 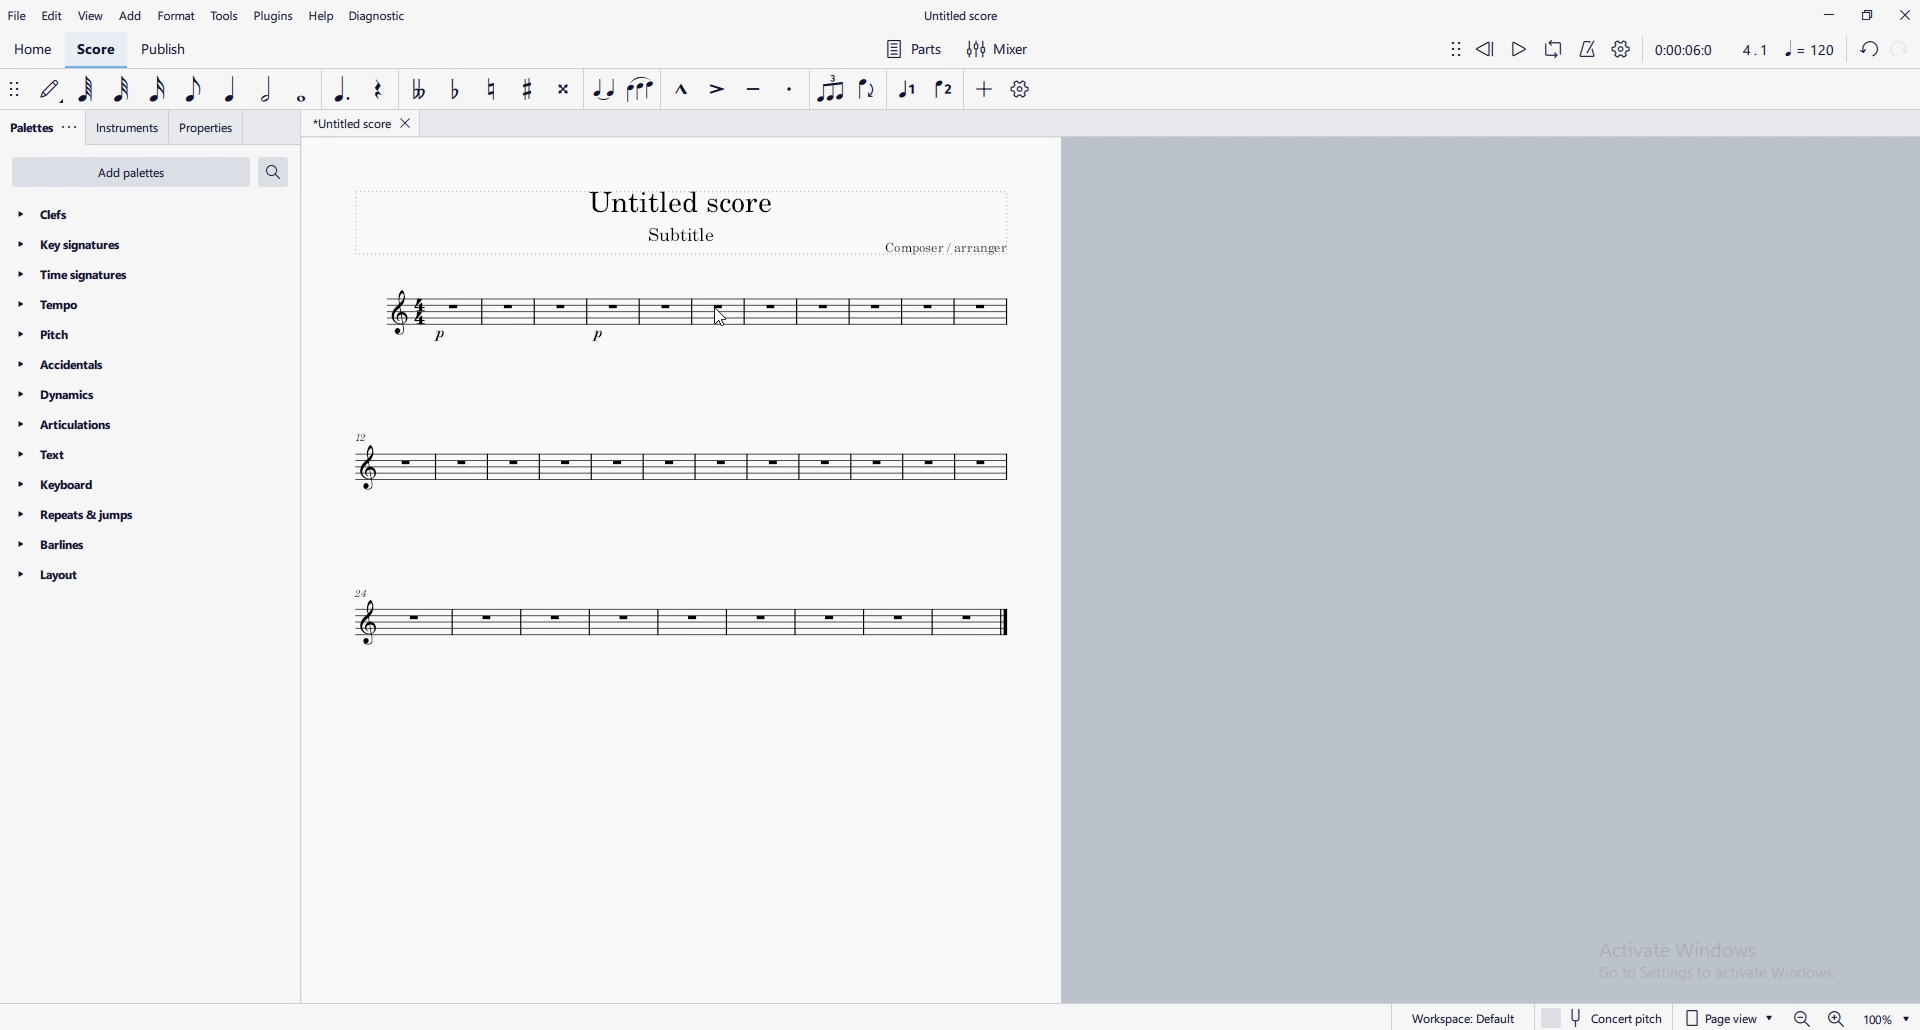 I want to click on score, so click(x=95, y=50).